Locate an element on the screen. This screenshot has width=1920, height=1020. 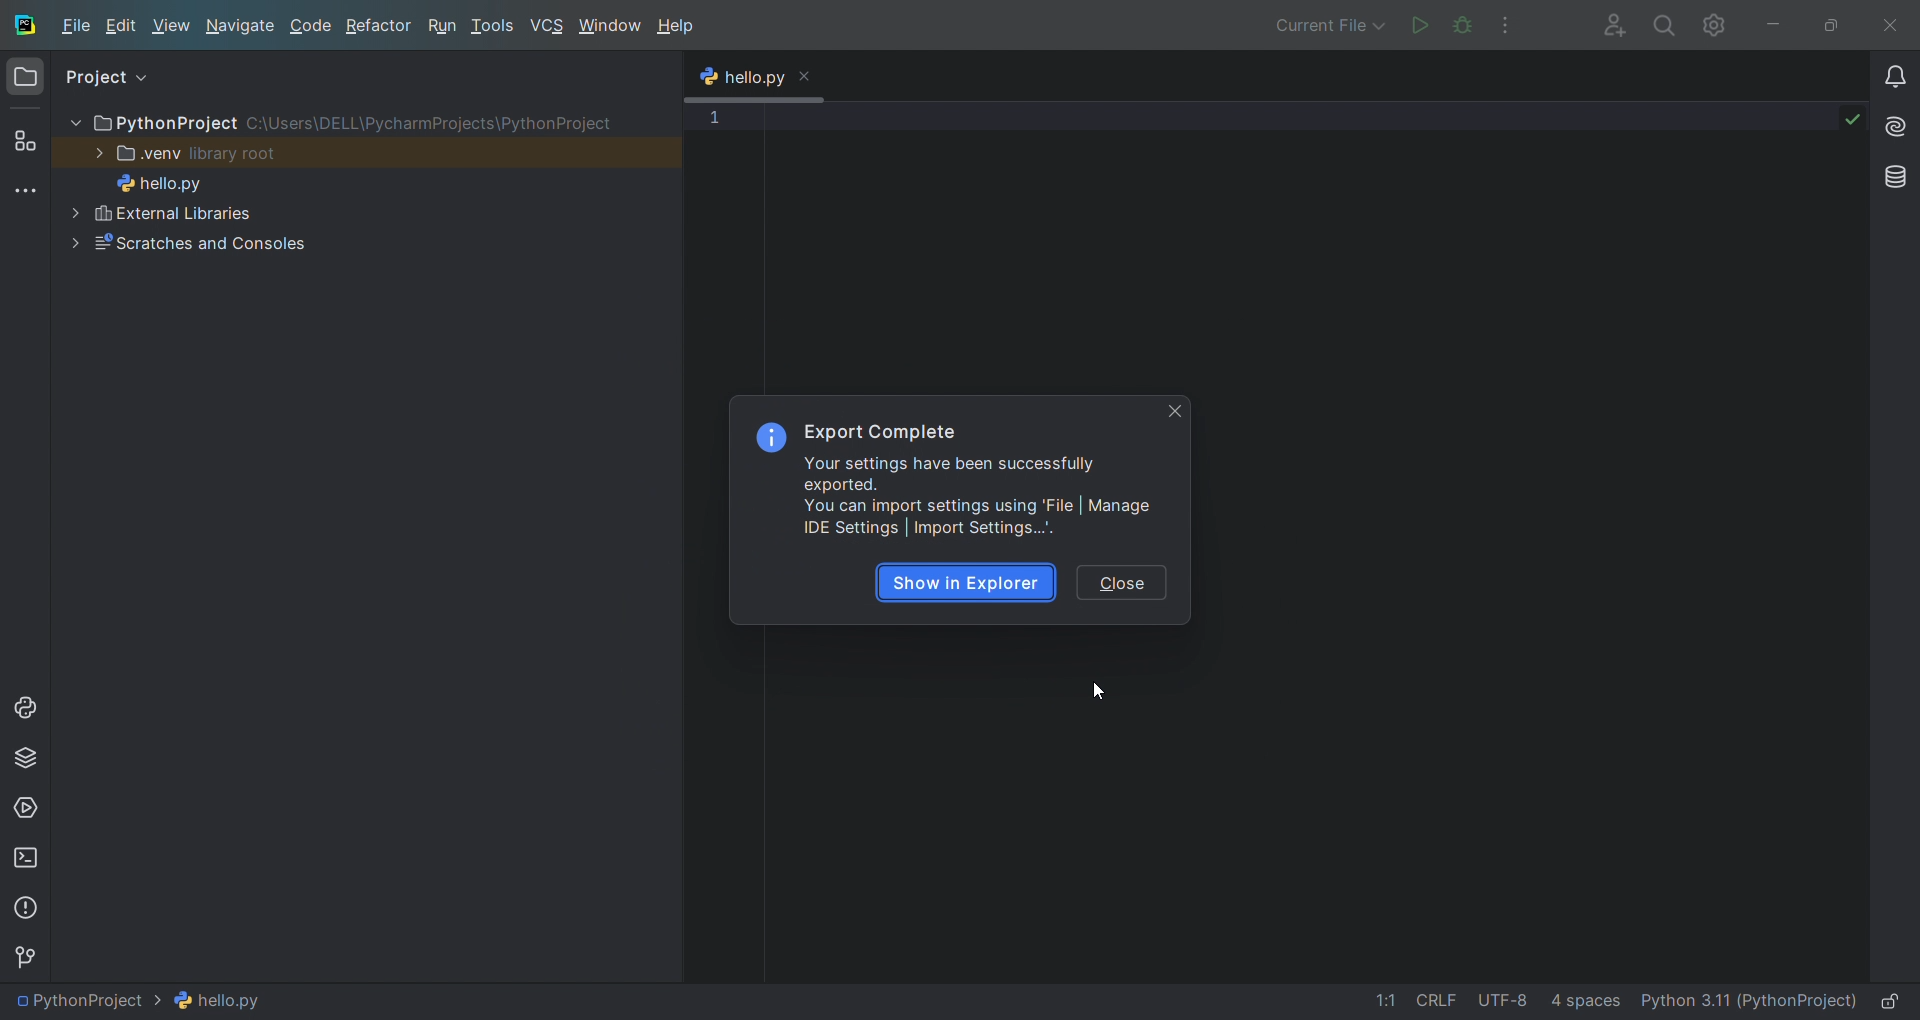
run is located at coordinates (443, 26).